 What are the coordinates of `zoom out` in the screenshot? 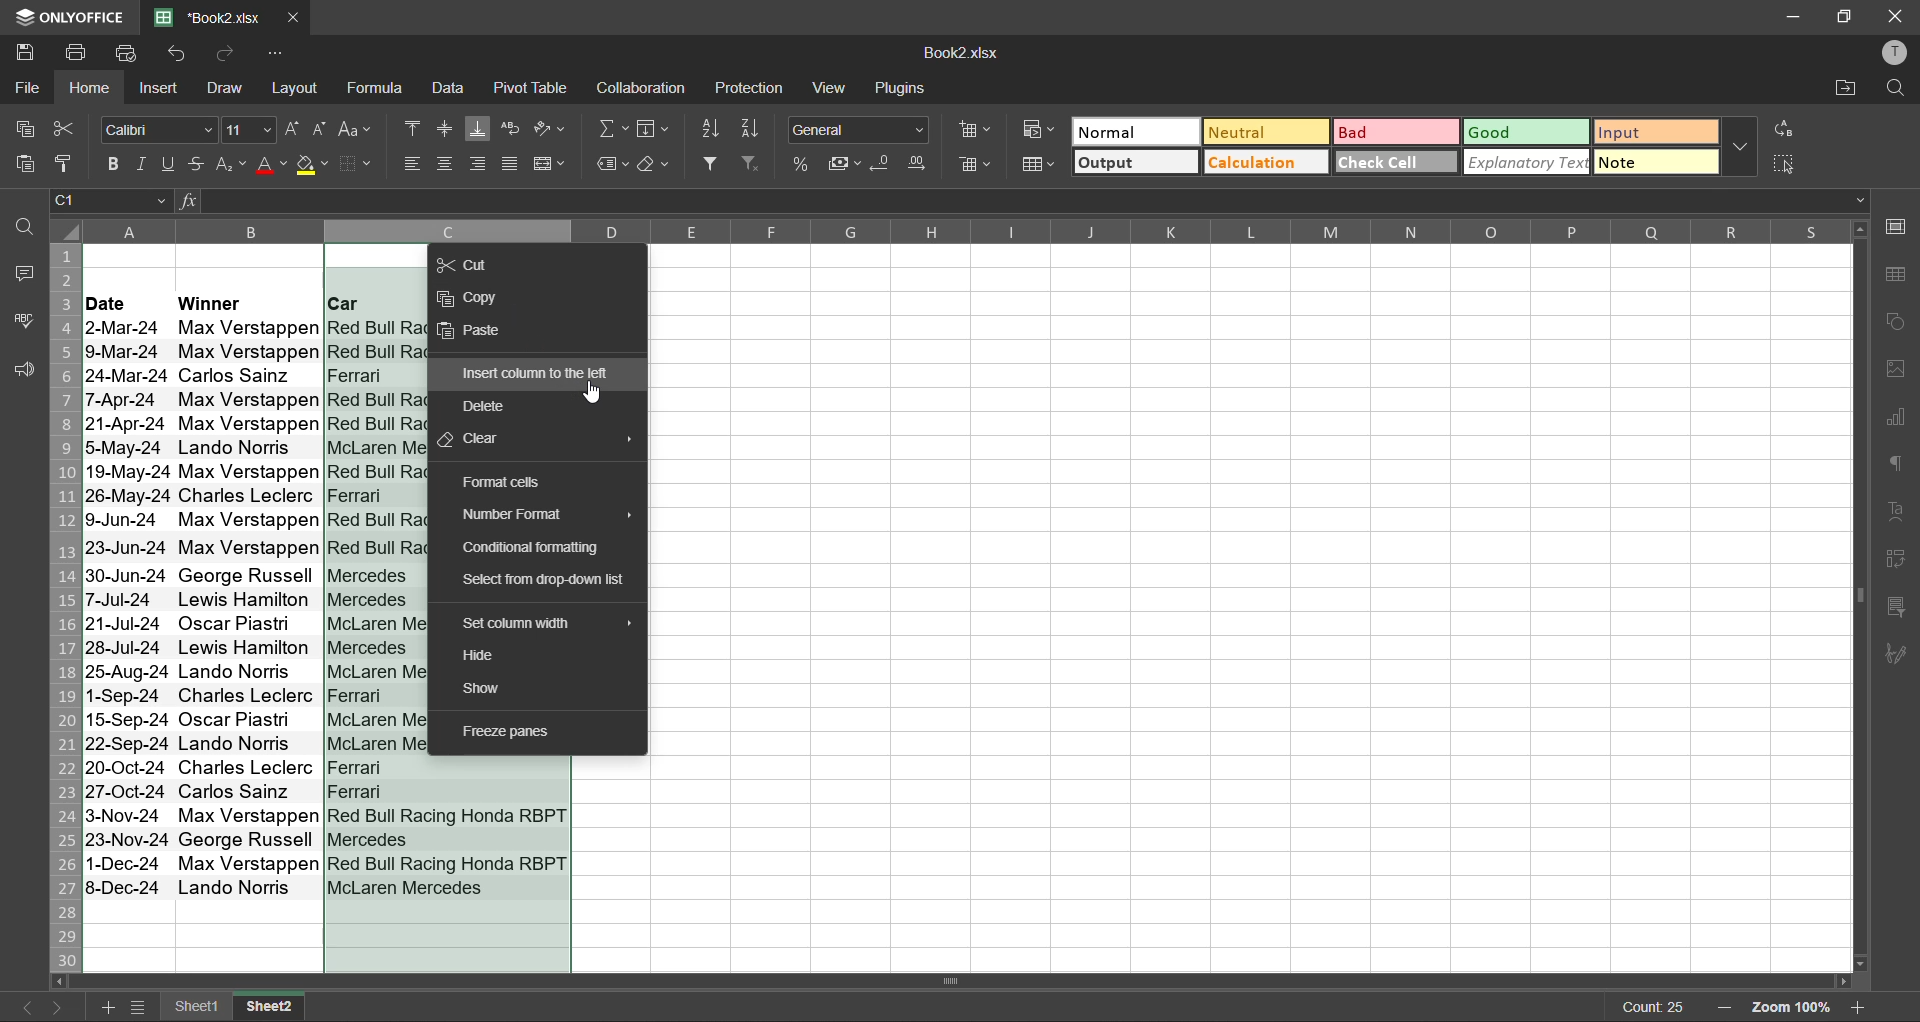 It's located at (1720, 1007).